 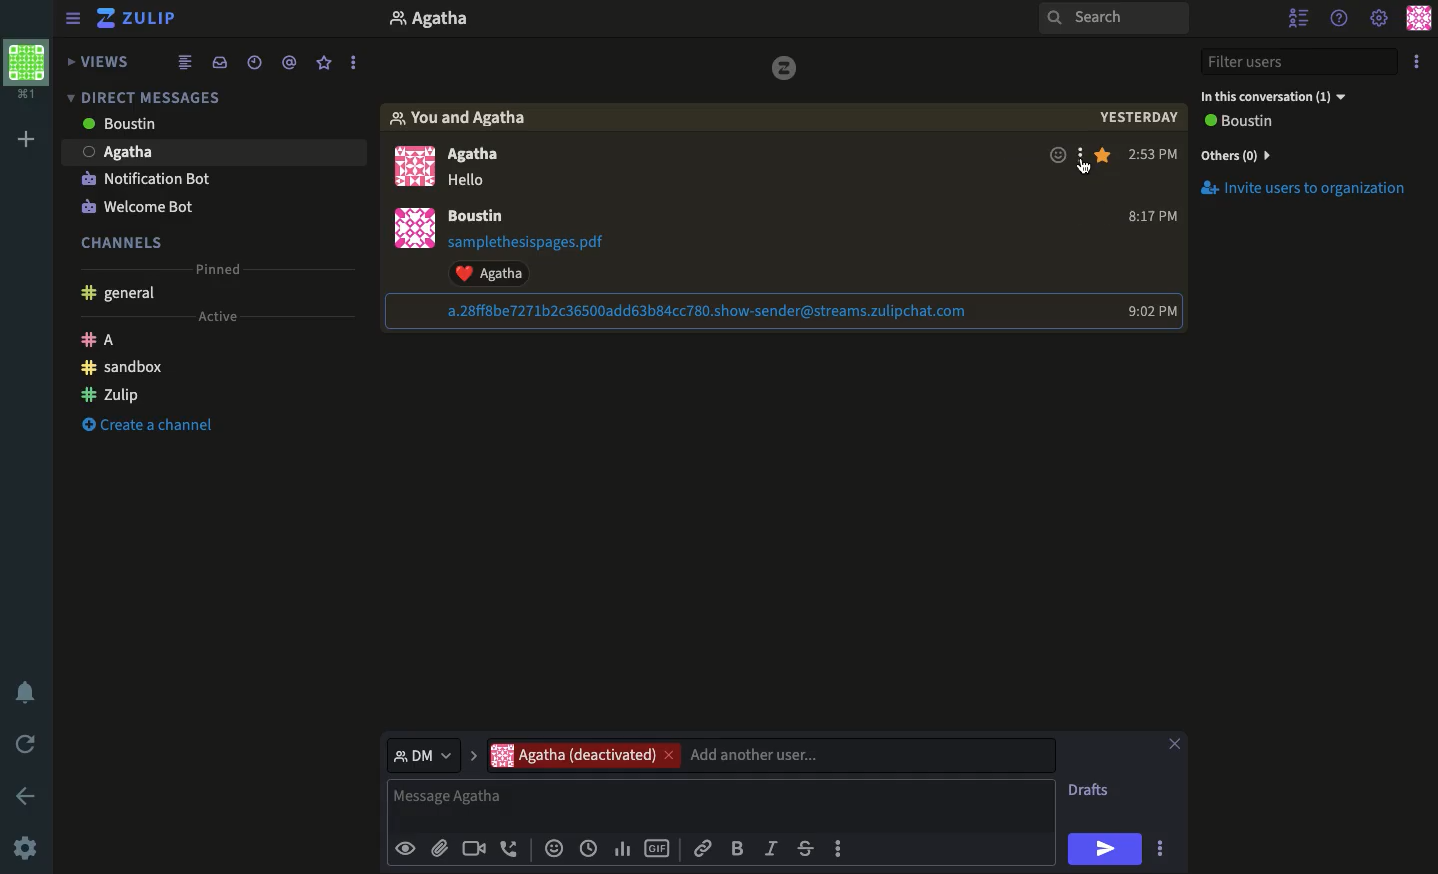 I want to click on Profile, so click(x=420, y=204).